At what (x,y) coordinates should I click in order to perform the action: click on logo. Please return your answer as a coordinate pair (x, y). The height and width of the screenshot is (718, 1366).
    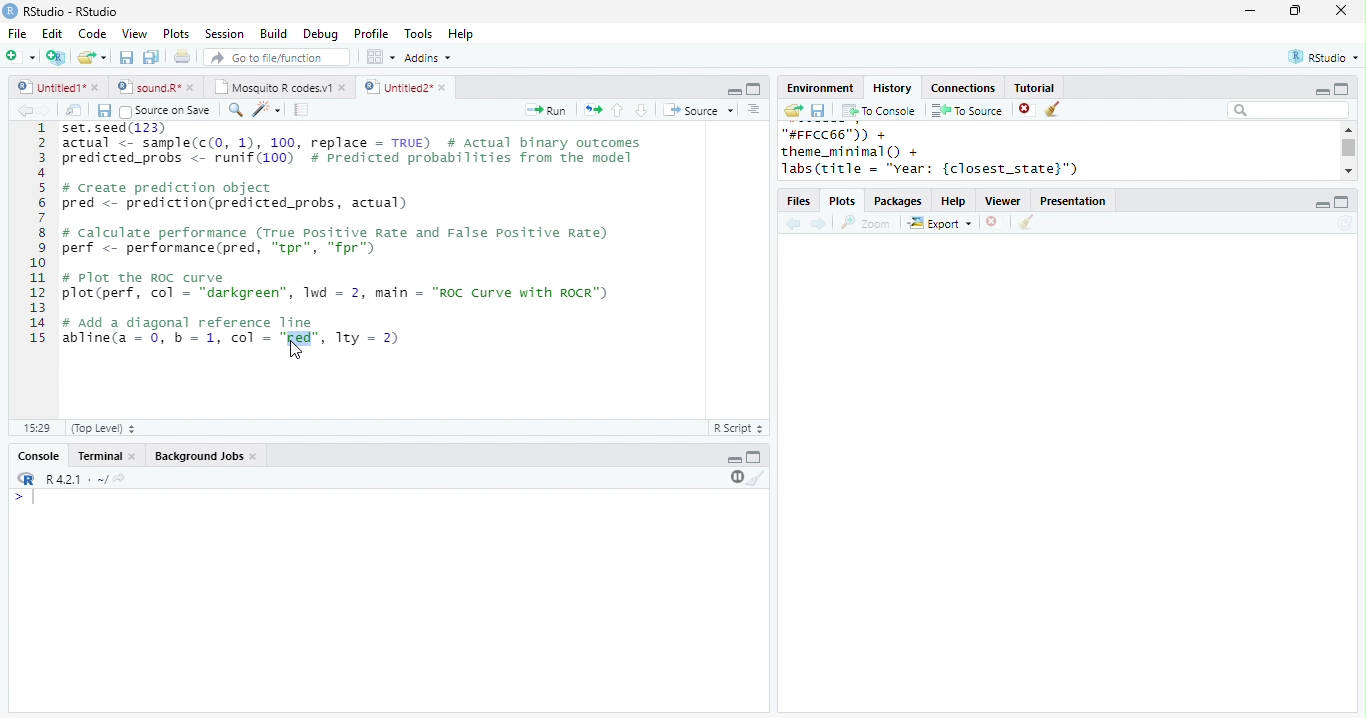
    Looking at the image, I should click on (10, 10).